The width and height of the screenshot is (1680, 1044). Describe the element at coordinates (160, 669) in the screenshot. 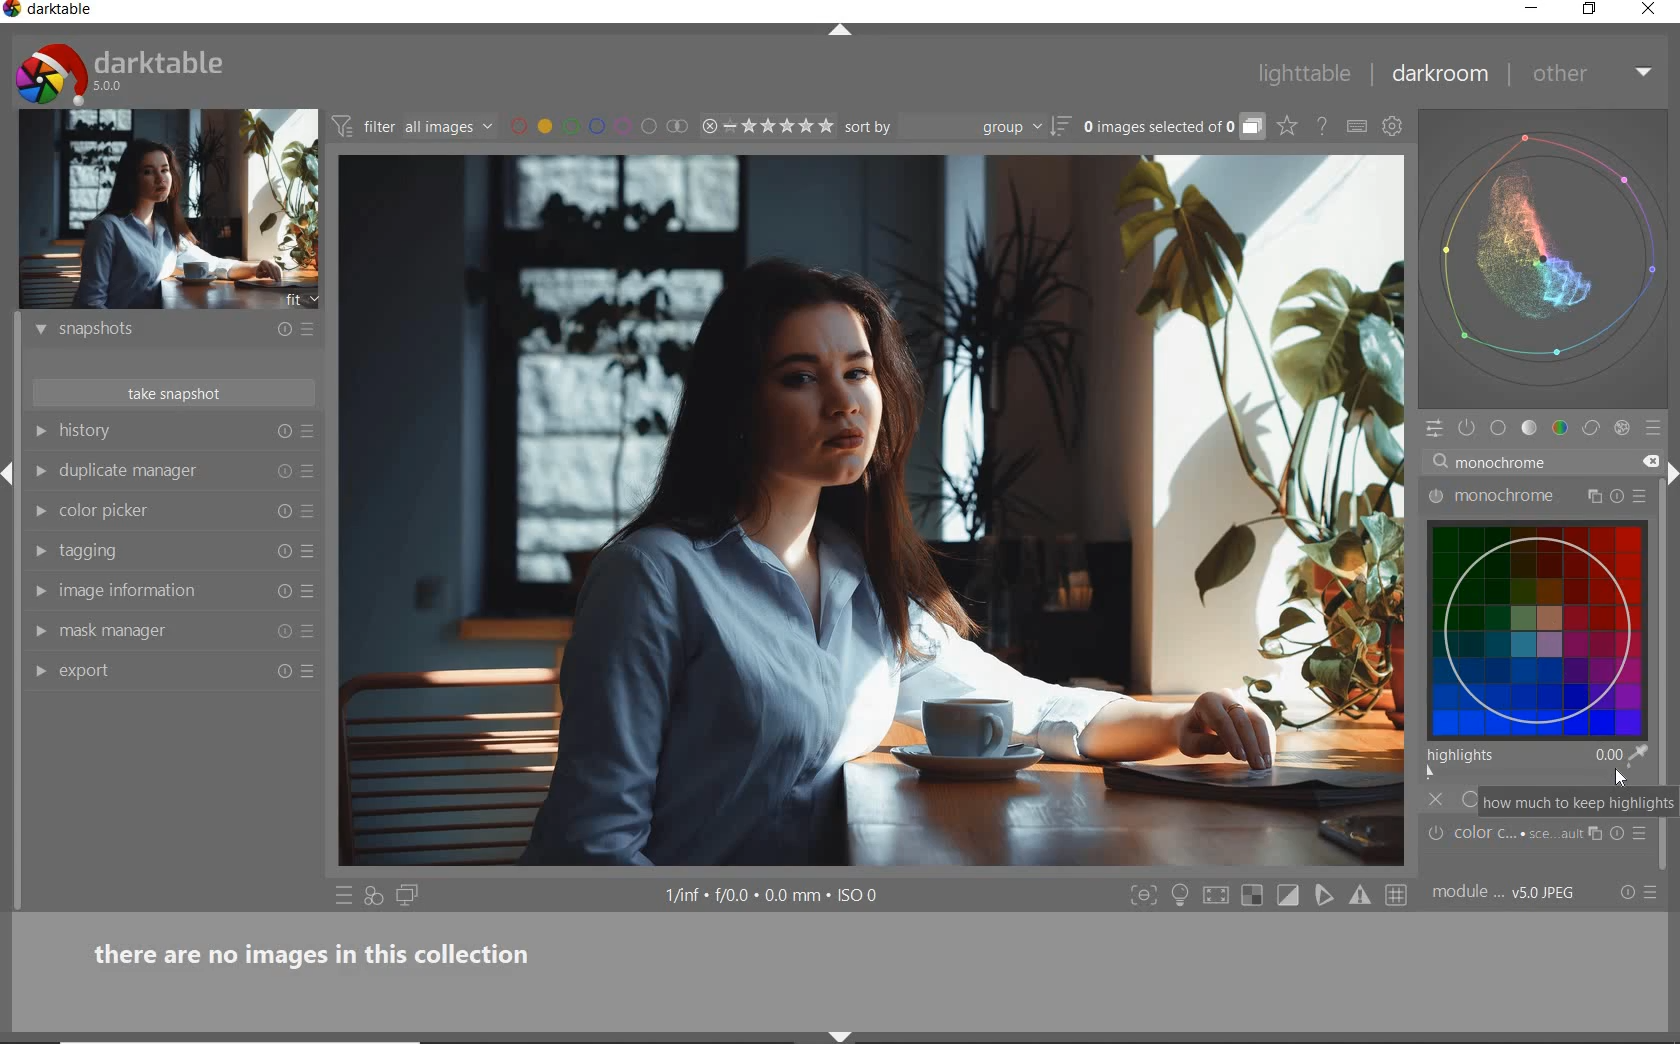

I see `export` at that location.